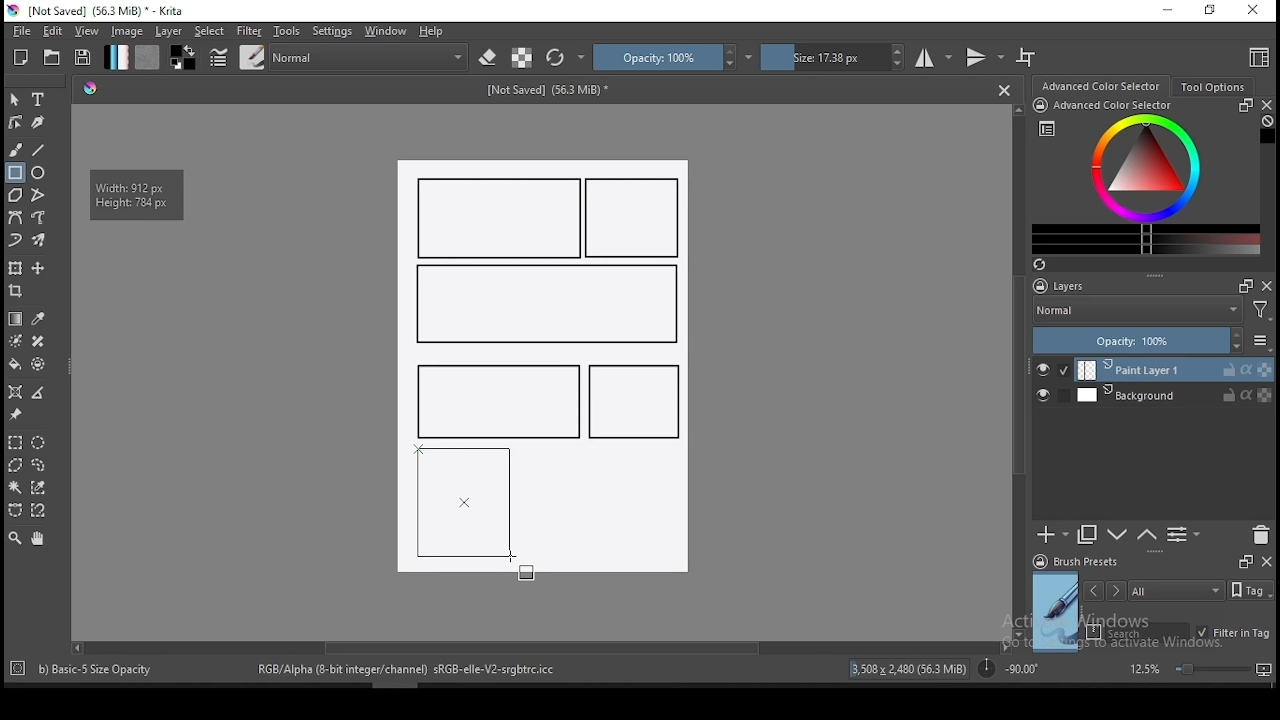 This screenshot has height=720, width=1280. Describe the element at coordinates (83, 58) in the screenshot. I see `save` at that location.